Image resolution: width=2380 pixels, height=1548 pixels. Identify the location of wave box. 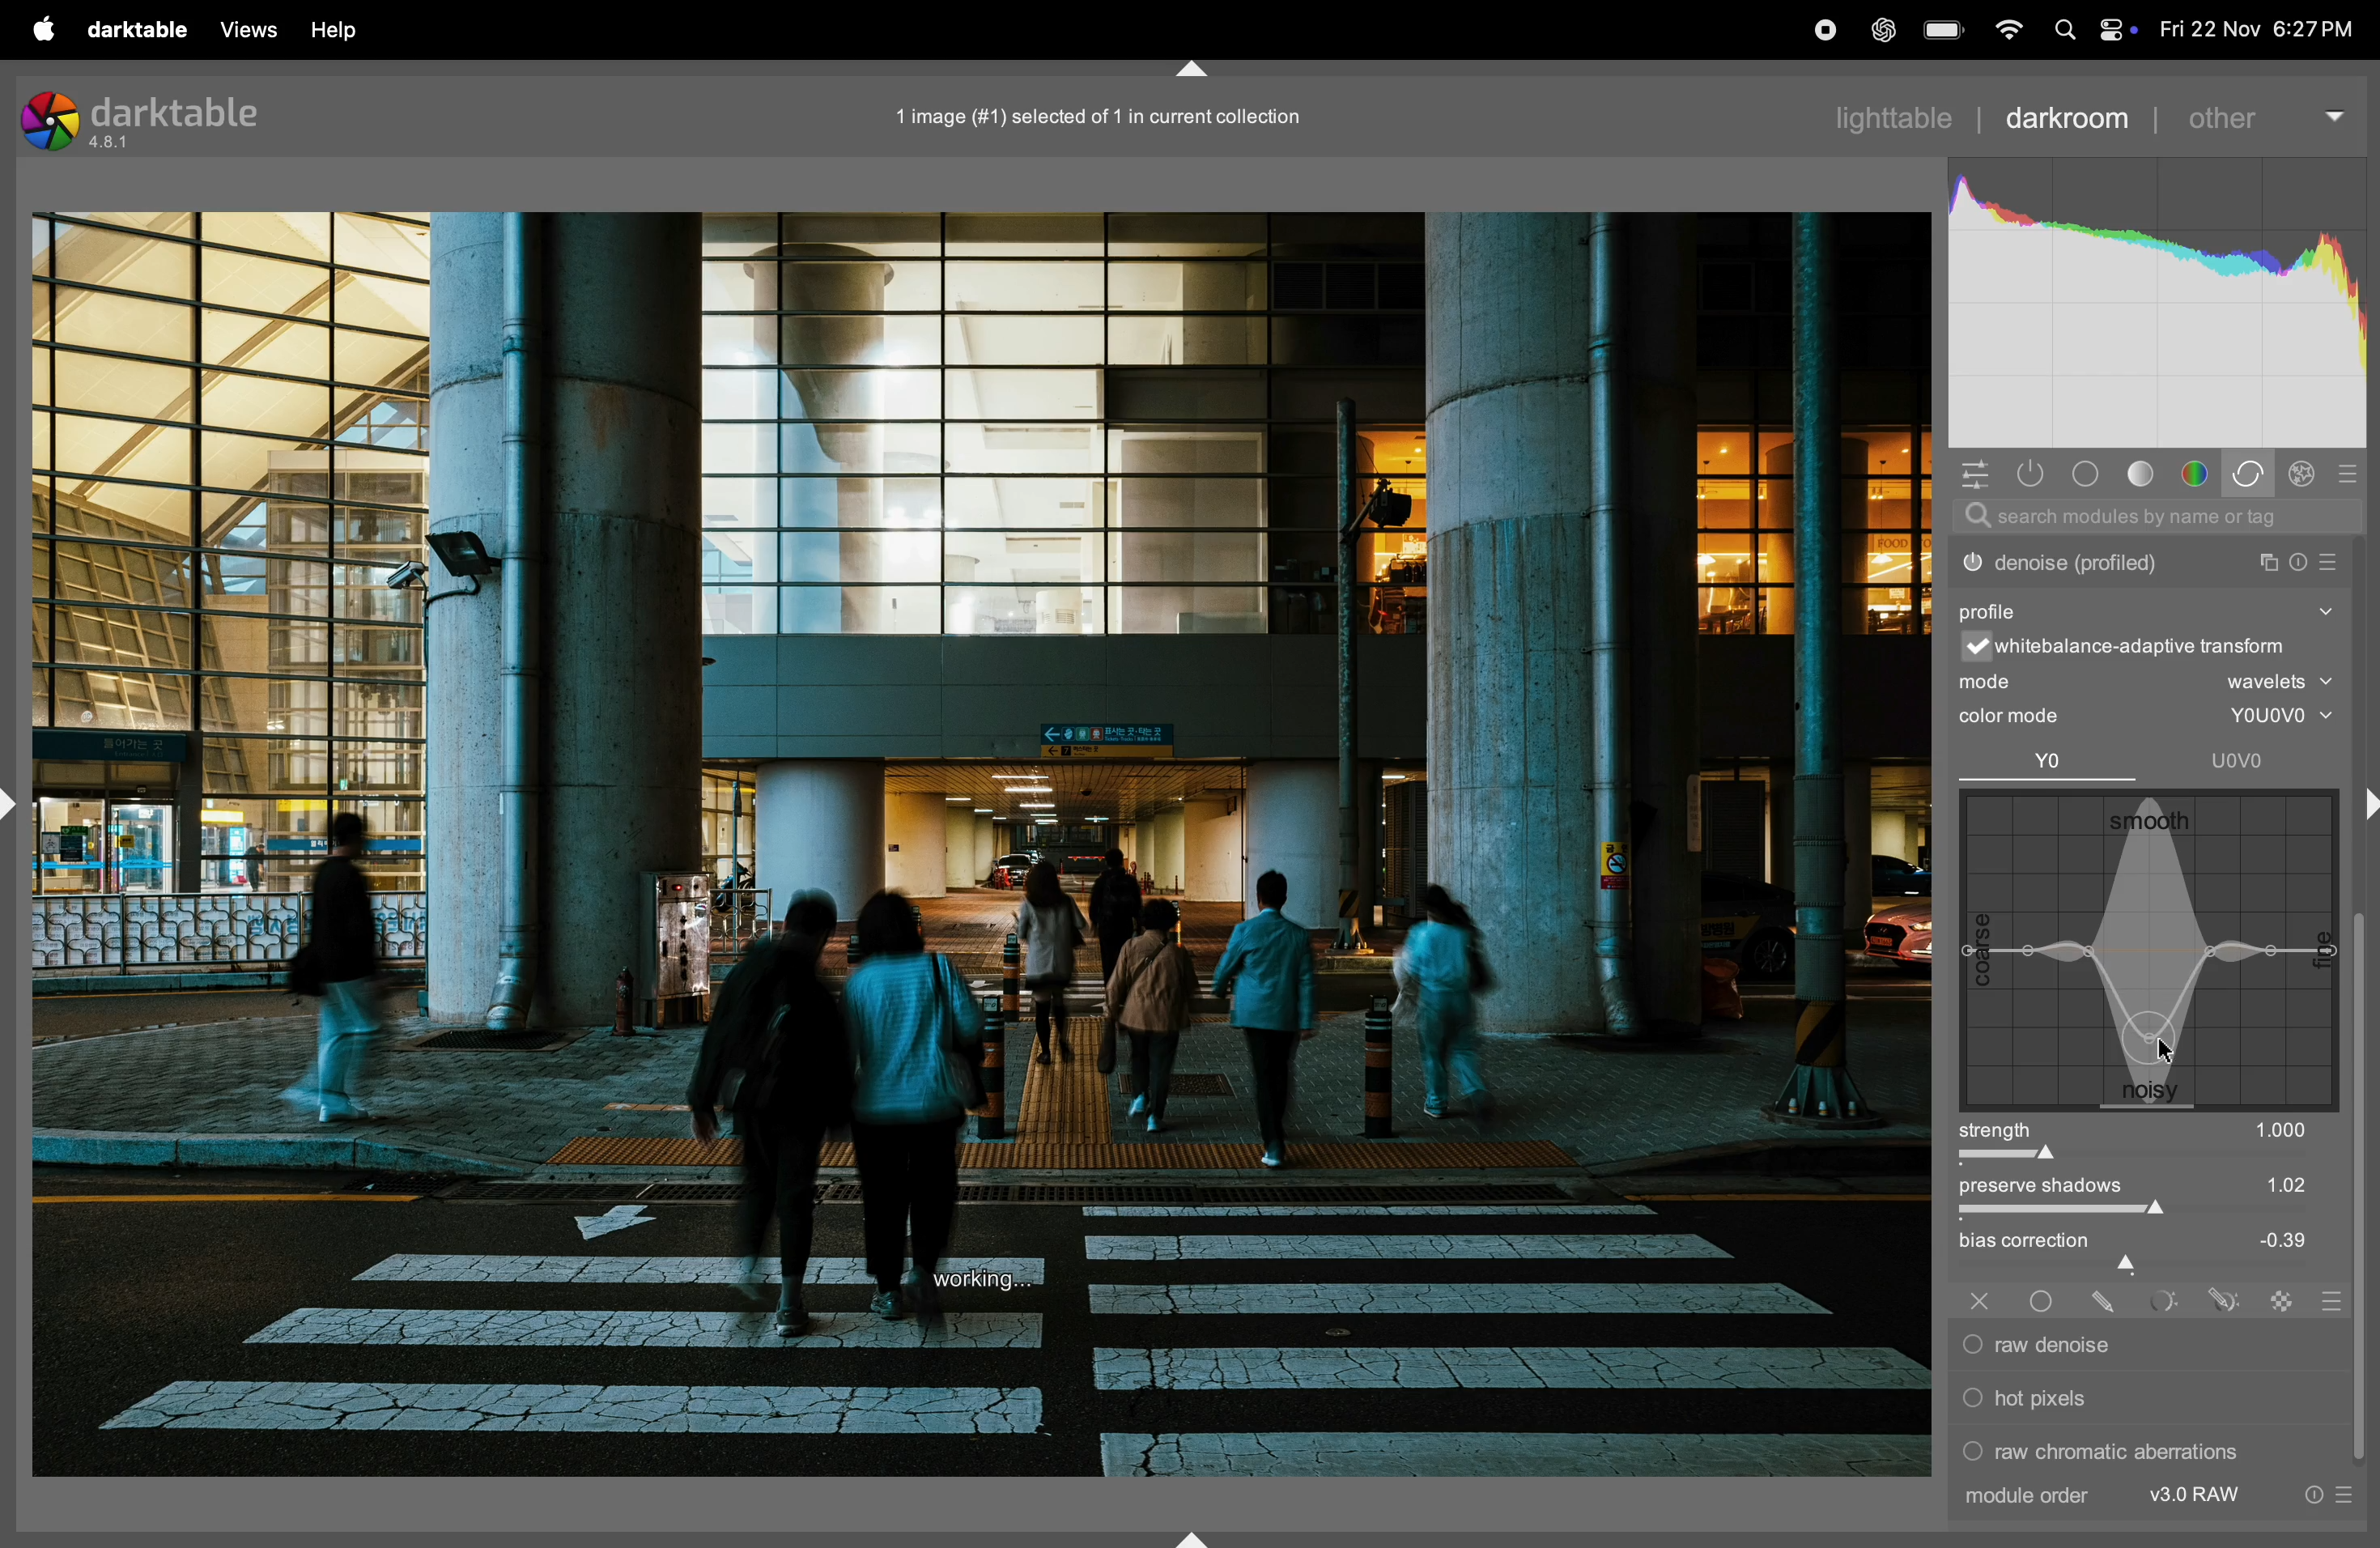
(2145, 950).